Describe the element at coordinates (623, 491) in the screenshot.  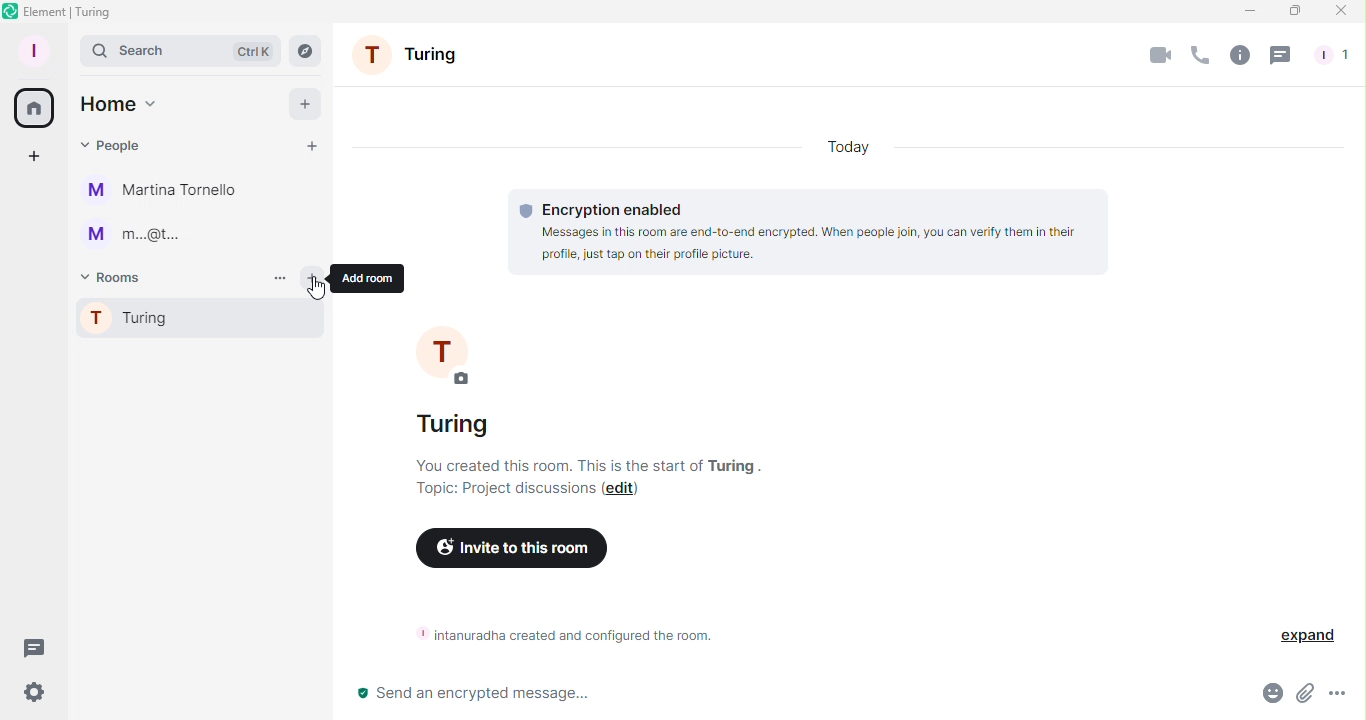
I see `Edit` at that location.